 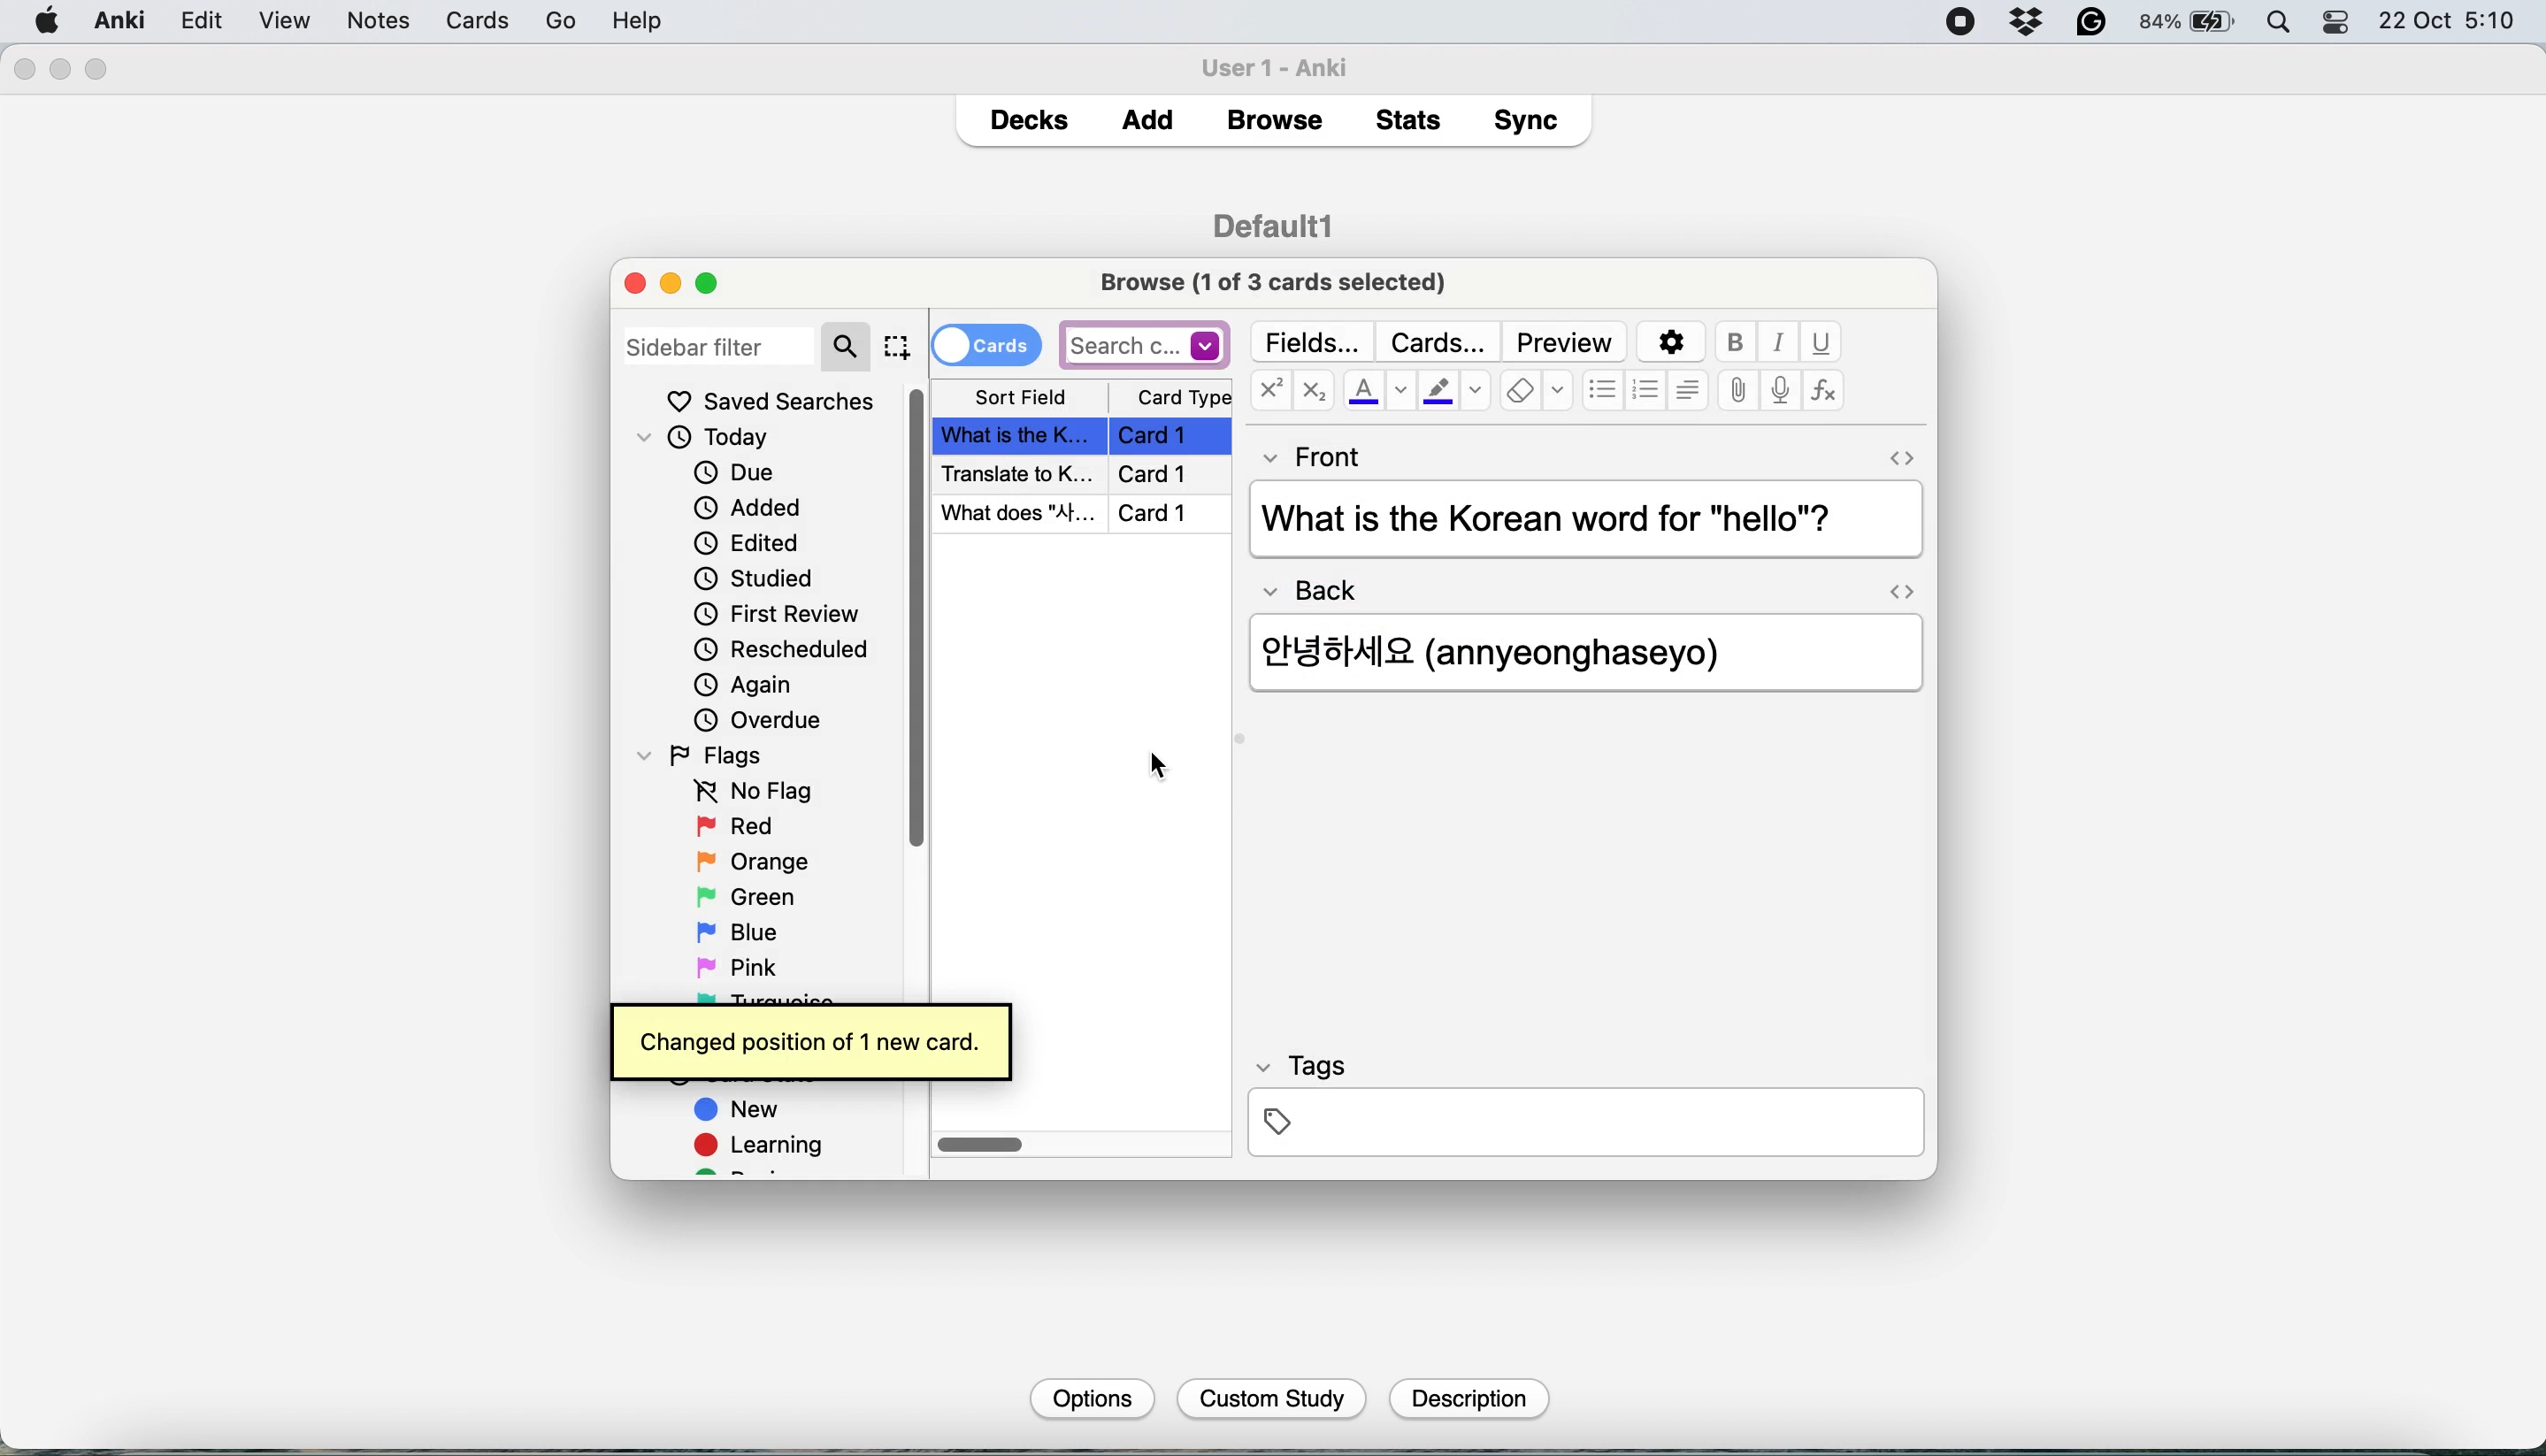 What do you see at coordinates (1778, 393) in the screenshot?
I see `audio recorder` at bounding box center [1778, 393].